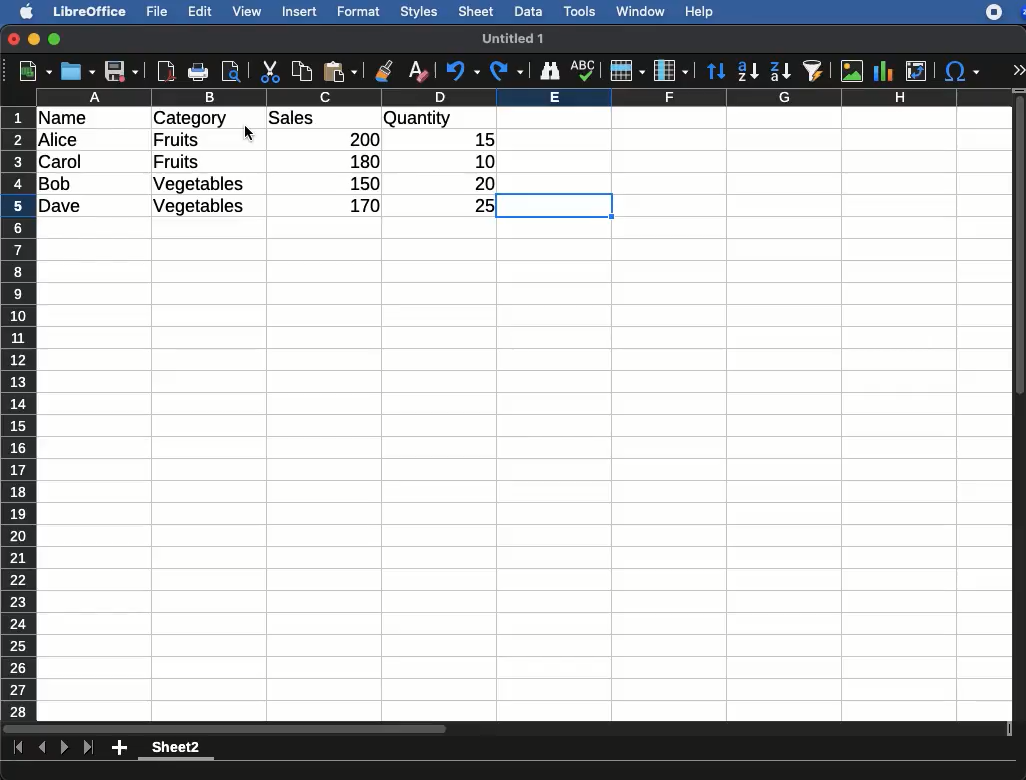  Describe the element at coordinates (586, 70) in the screenshot. I see `spell check` at that location.